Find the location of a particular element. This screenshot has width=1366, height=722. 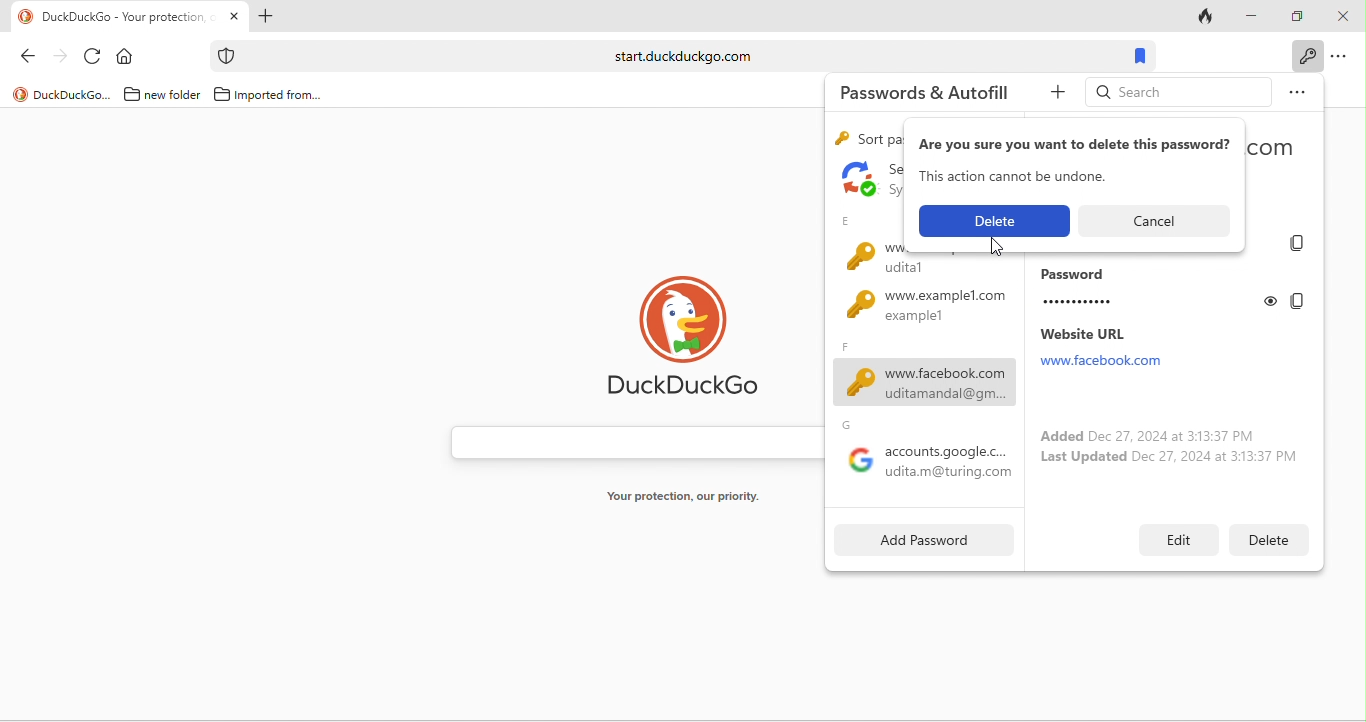

search is located at coordinates (1176, 91).